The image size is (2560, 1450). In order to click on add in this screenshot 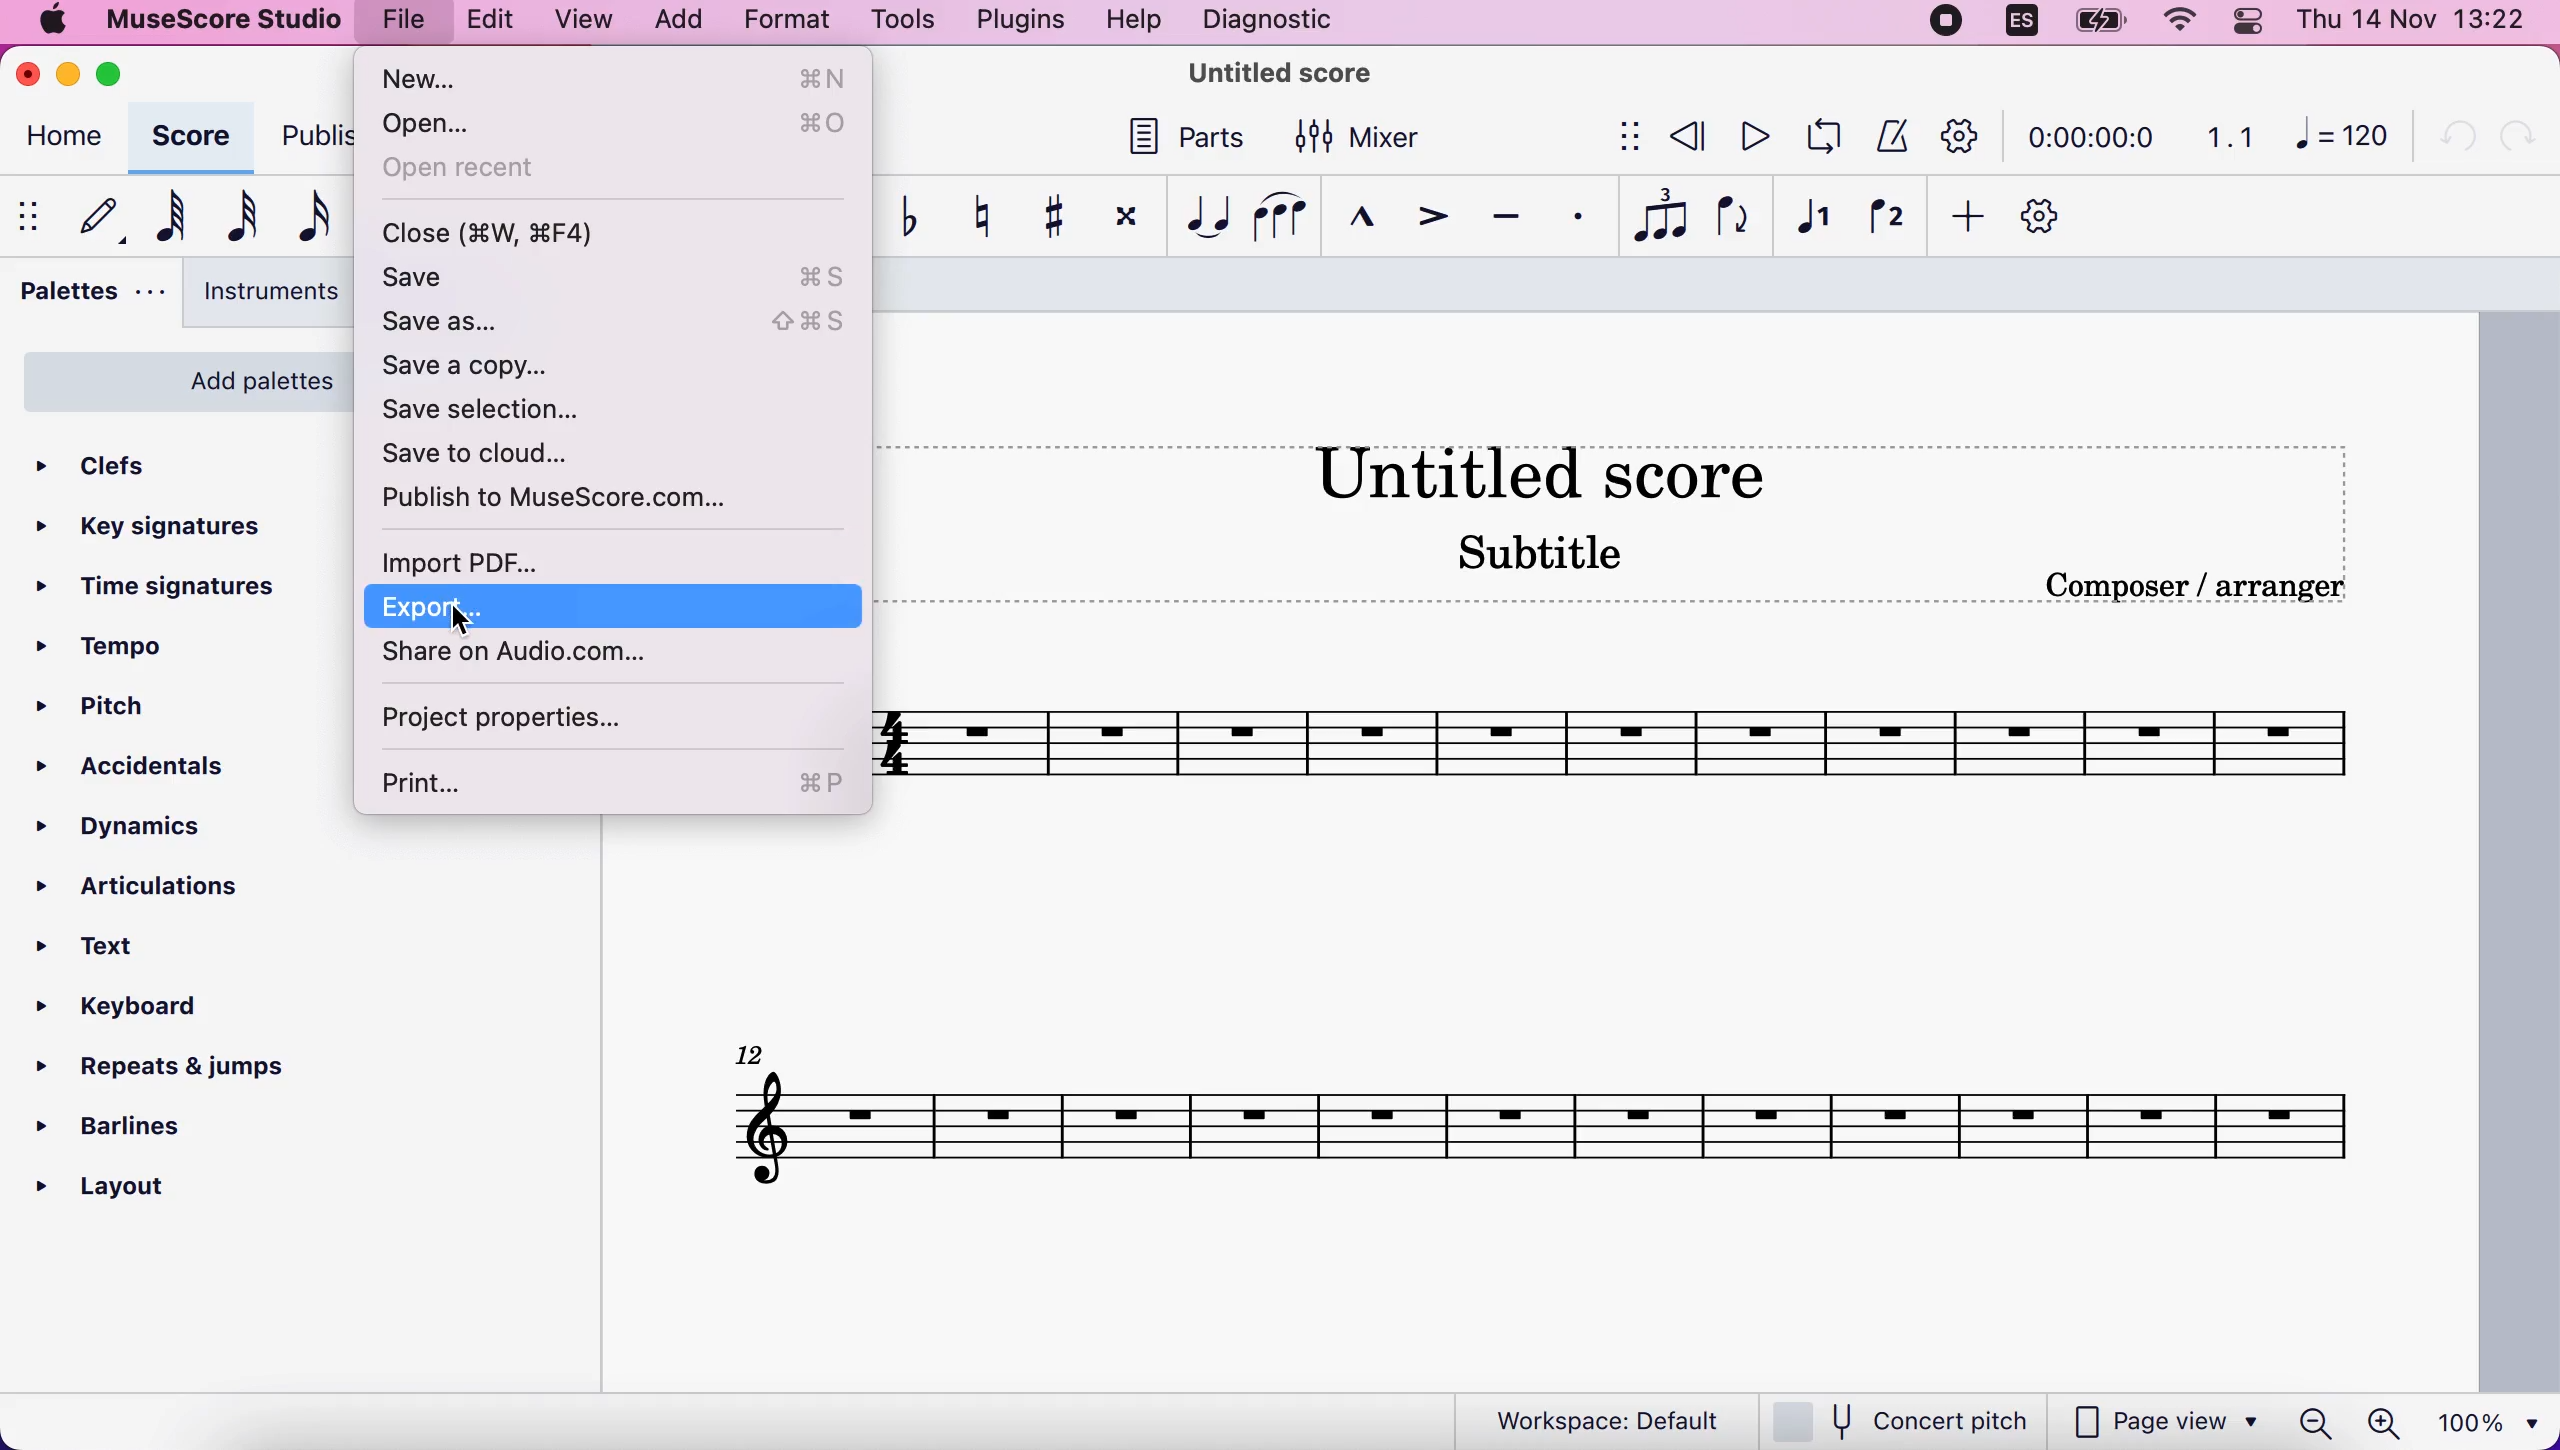, I will do `click(1960, 213)`.